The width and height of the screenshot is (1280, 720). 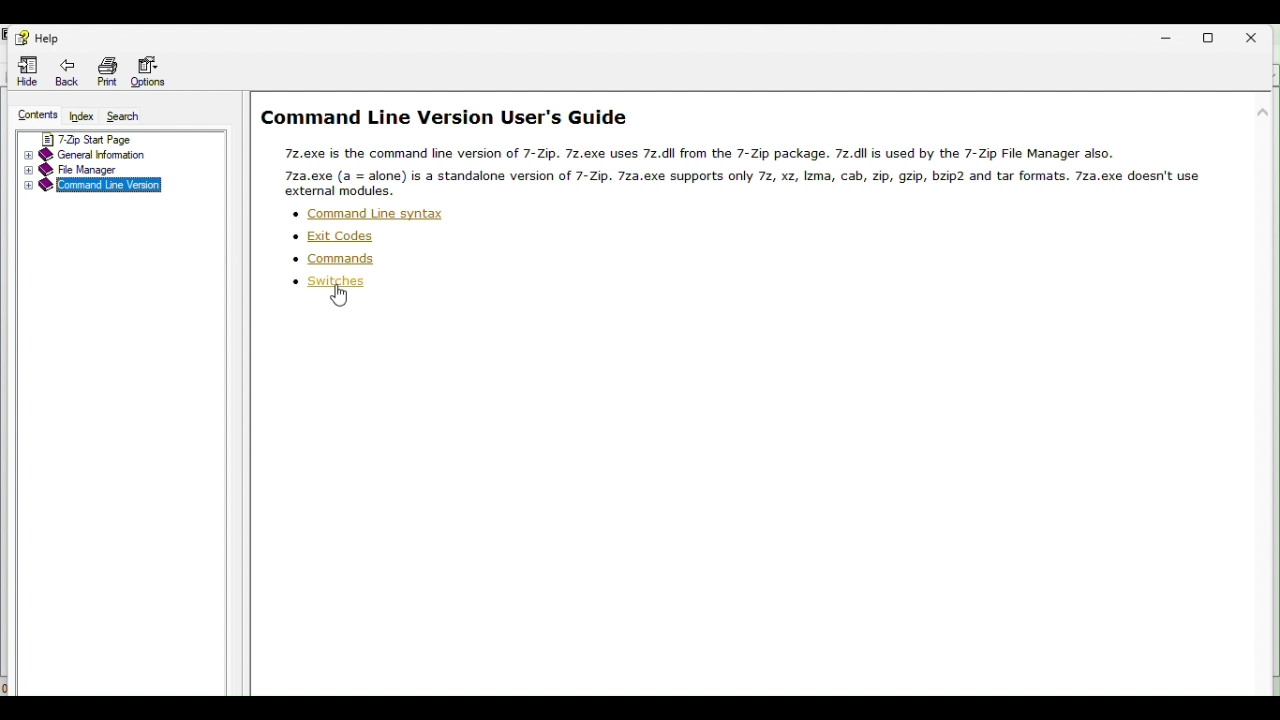 What do you see at coordinates (149, 71) in the screenshot?
I see `Options` at bounding box center [149, 71].